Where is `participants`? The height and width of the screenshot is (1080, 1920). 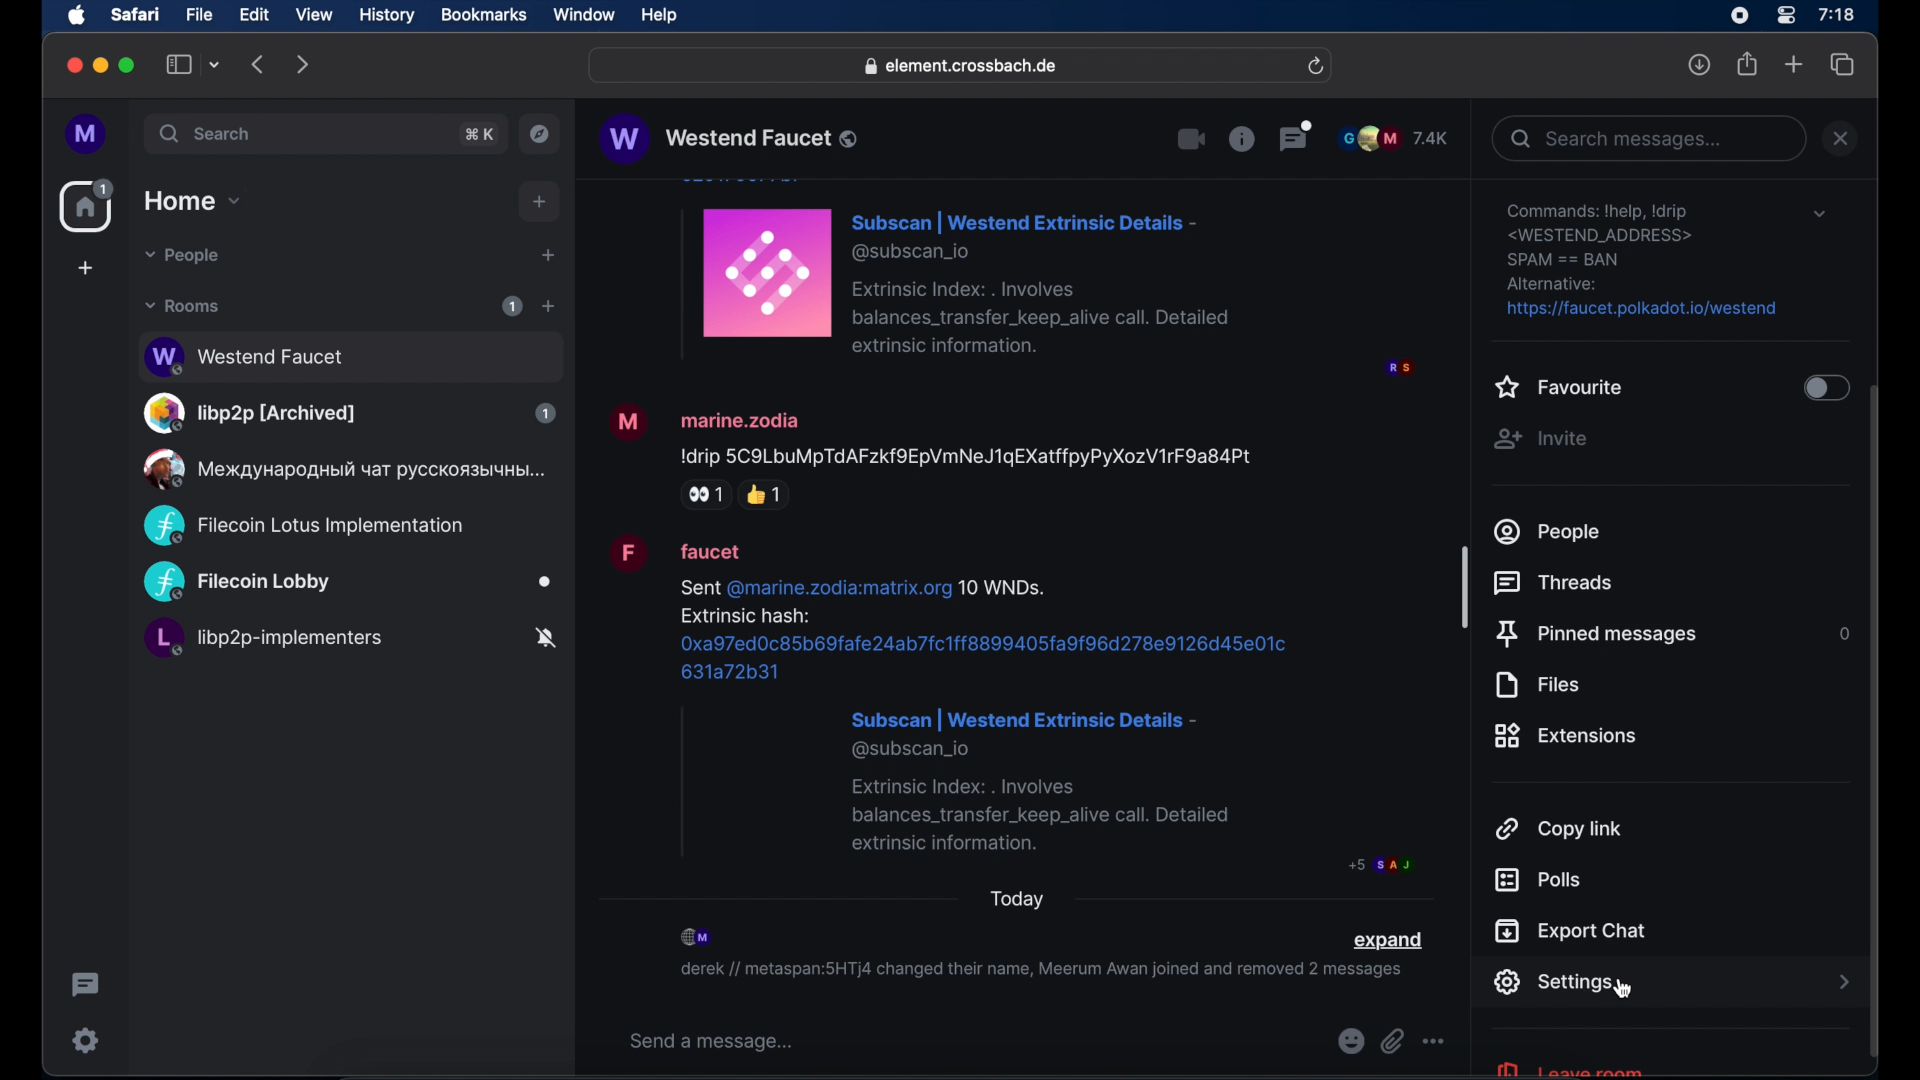 participants is located at coordinates (1394, 138).